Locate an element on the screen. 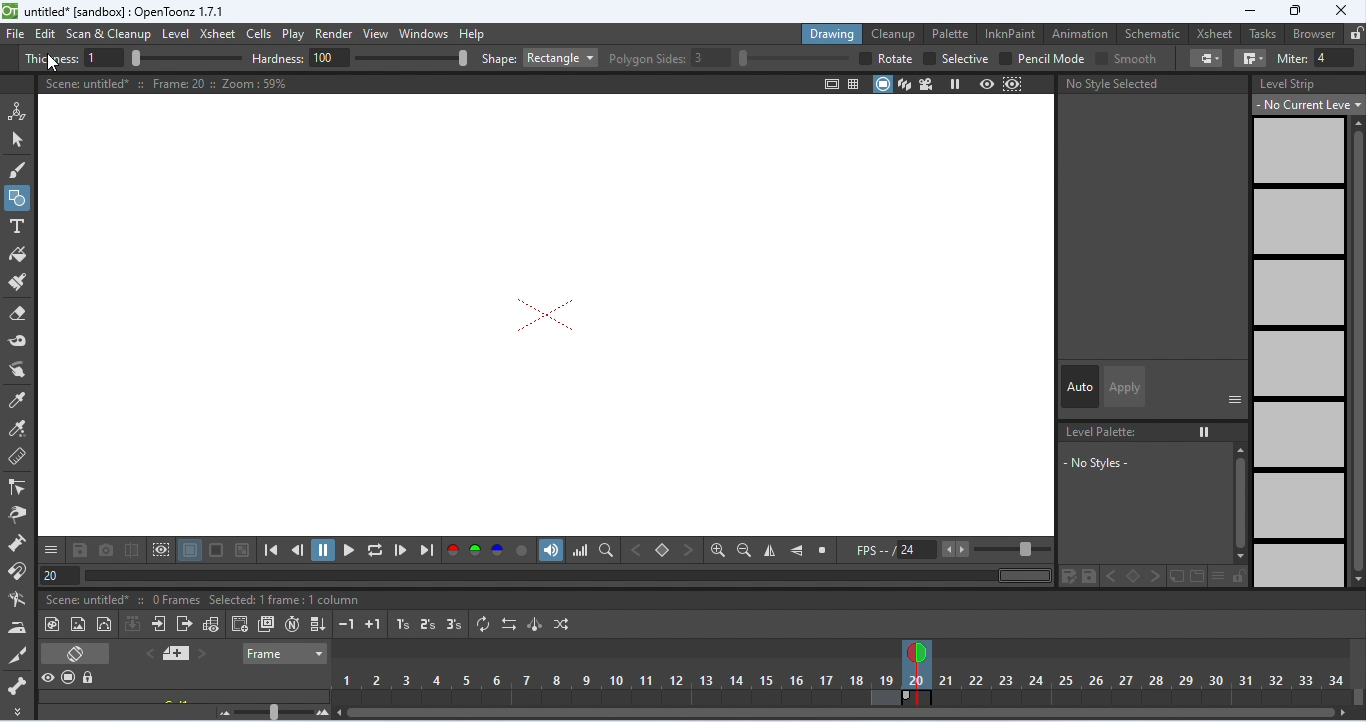 This screenshot has width=1366, height=722. edit is located at coordinates (44, 35).